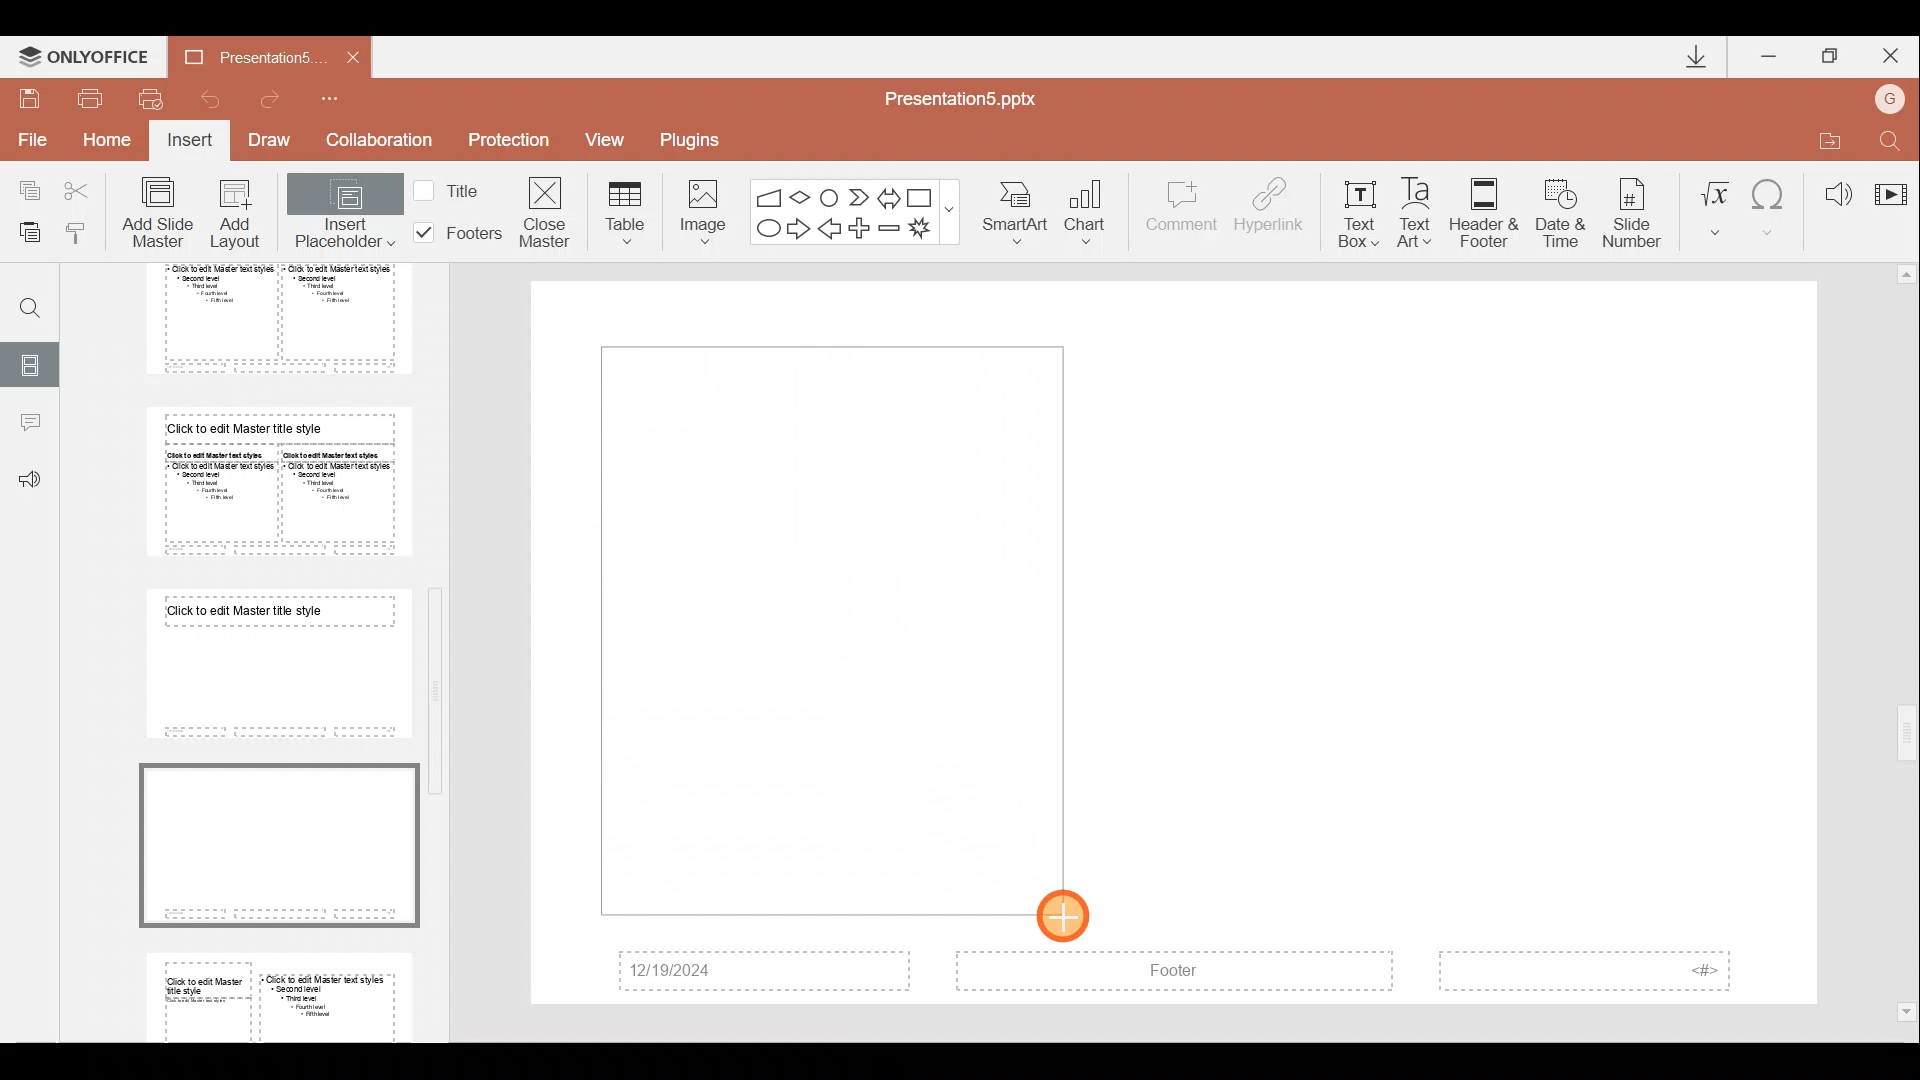 The height and width of the screenshot is (1080, 1920). Describe the element at coordinates (283, 993) in the screenshot. I see `Slide 9` at that location.